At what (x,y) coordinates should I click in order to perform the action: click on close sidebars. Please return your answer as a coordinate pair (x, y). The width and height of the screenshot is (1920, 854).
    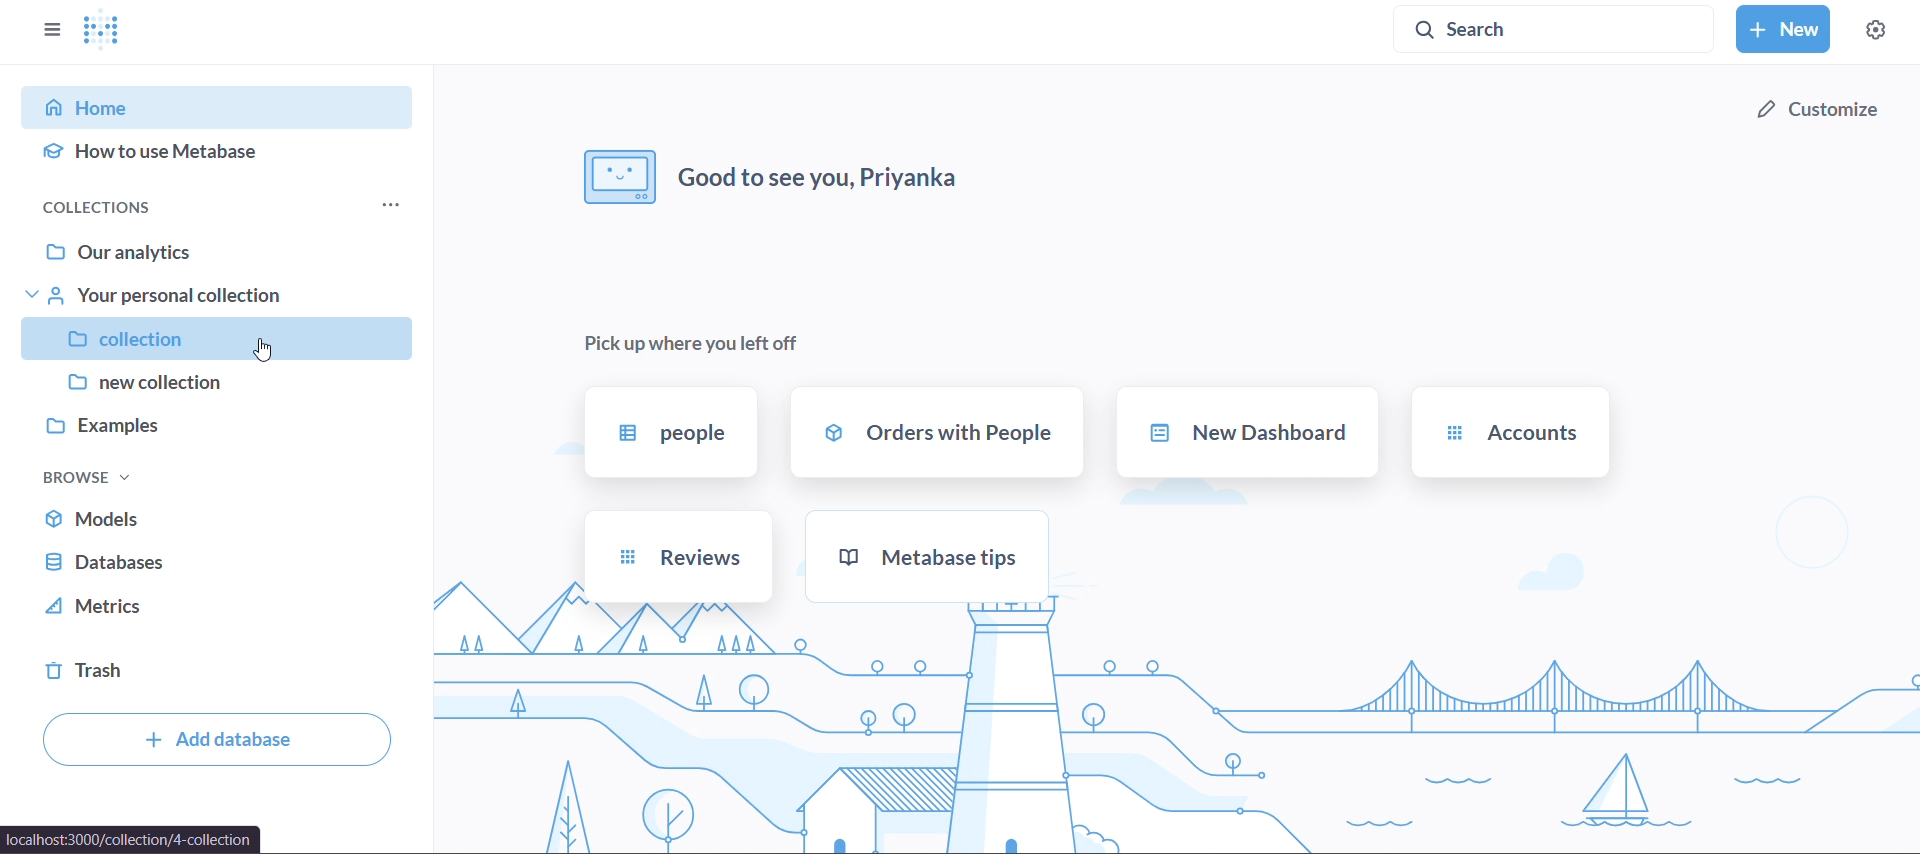
    Looking at the image, I should click on (51, 28).